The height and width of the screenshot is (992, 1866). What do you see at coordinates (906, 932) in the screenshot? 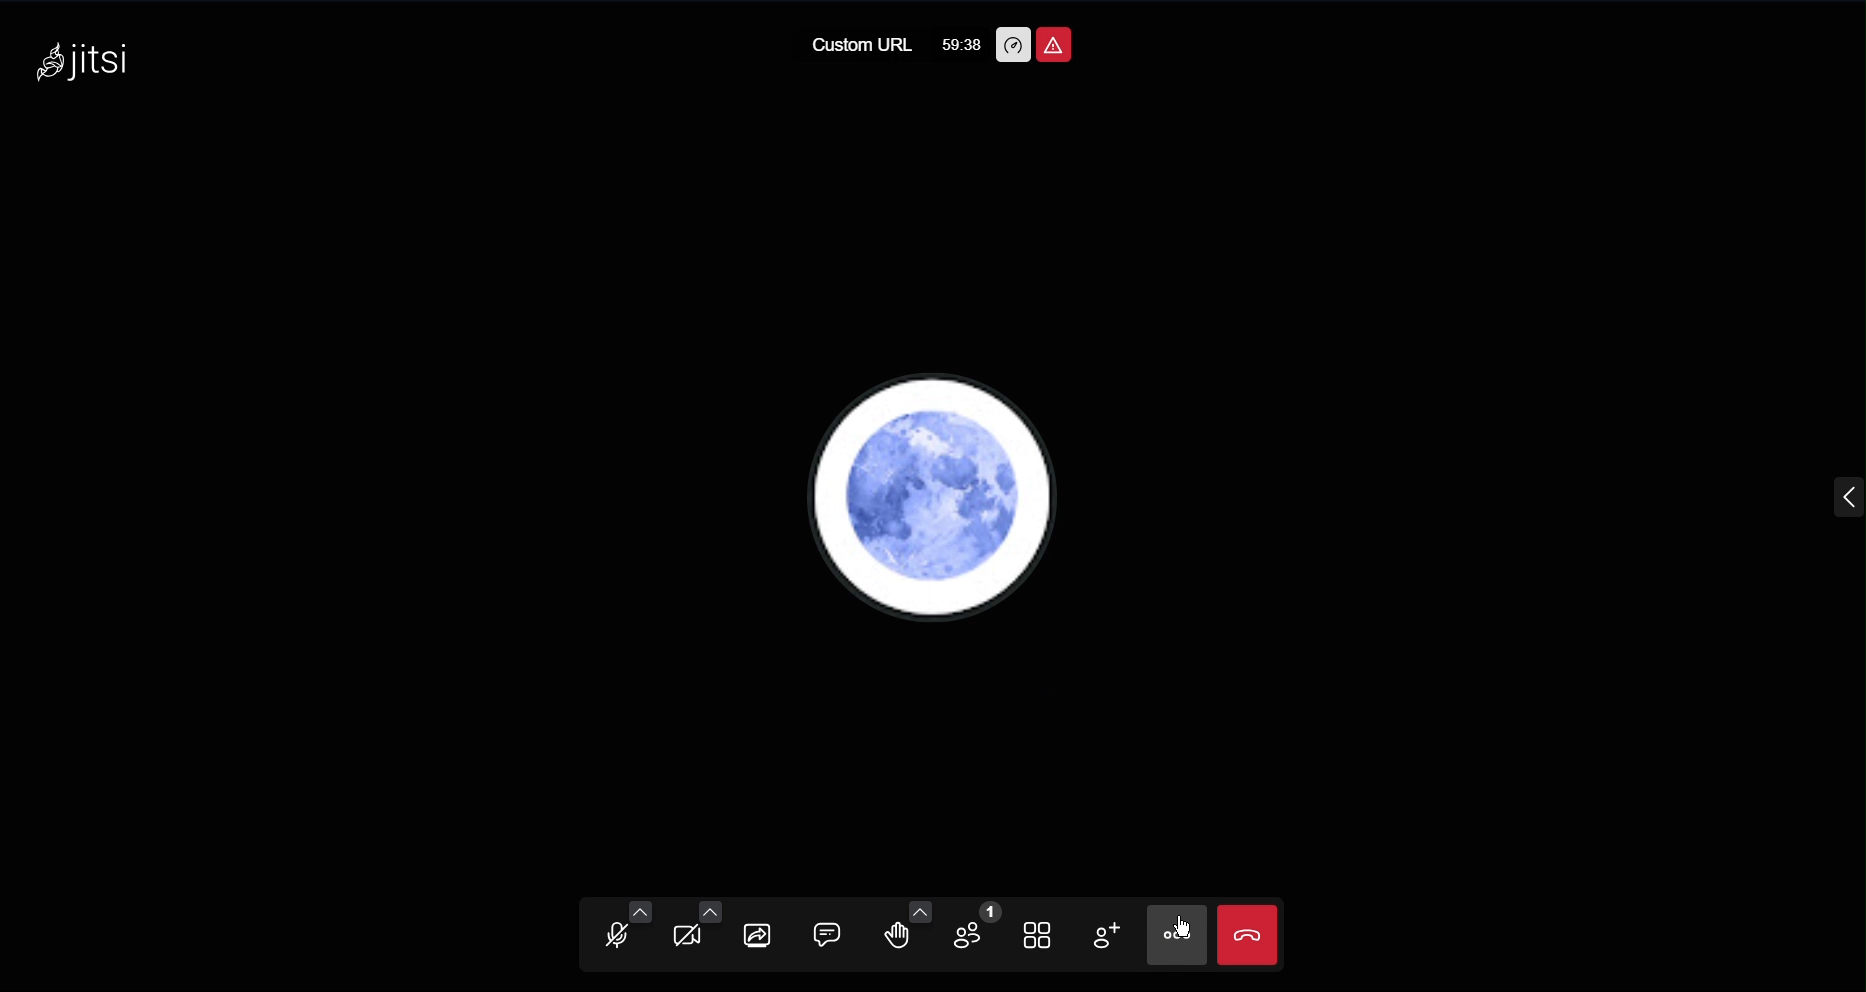
I see `Raise Hand` at bounding box center [906, 932].